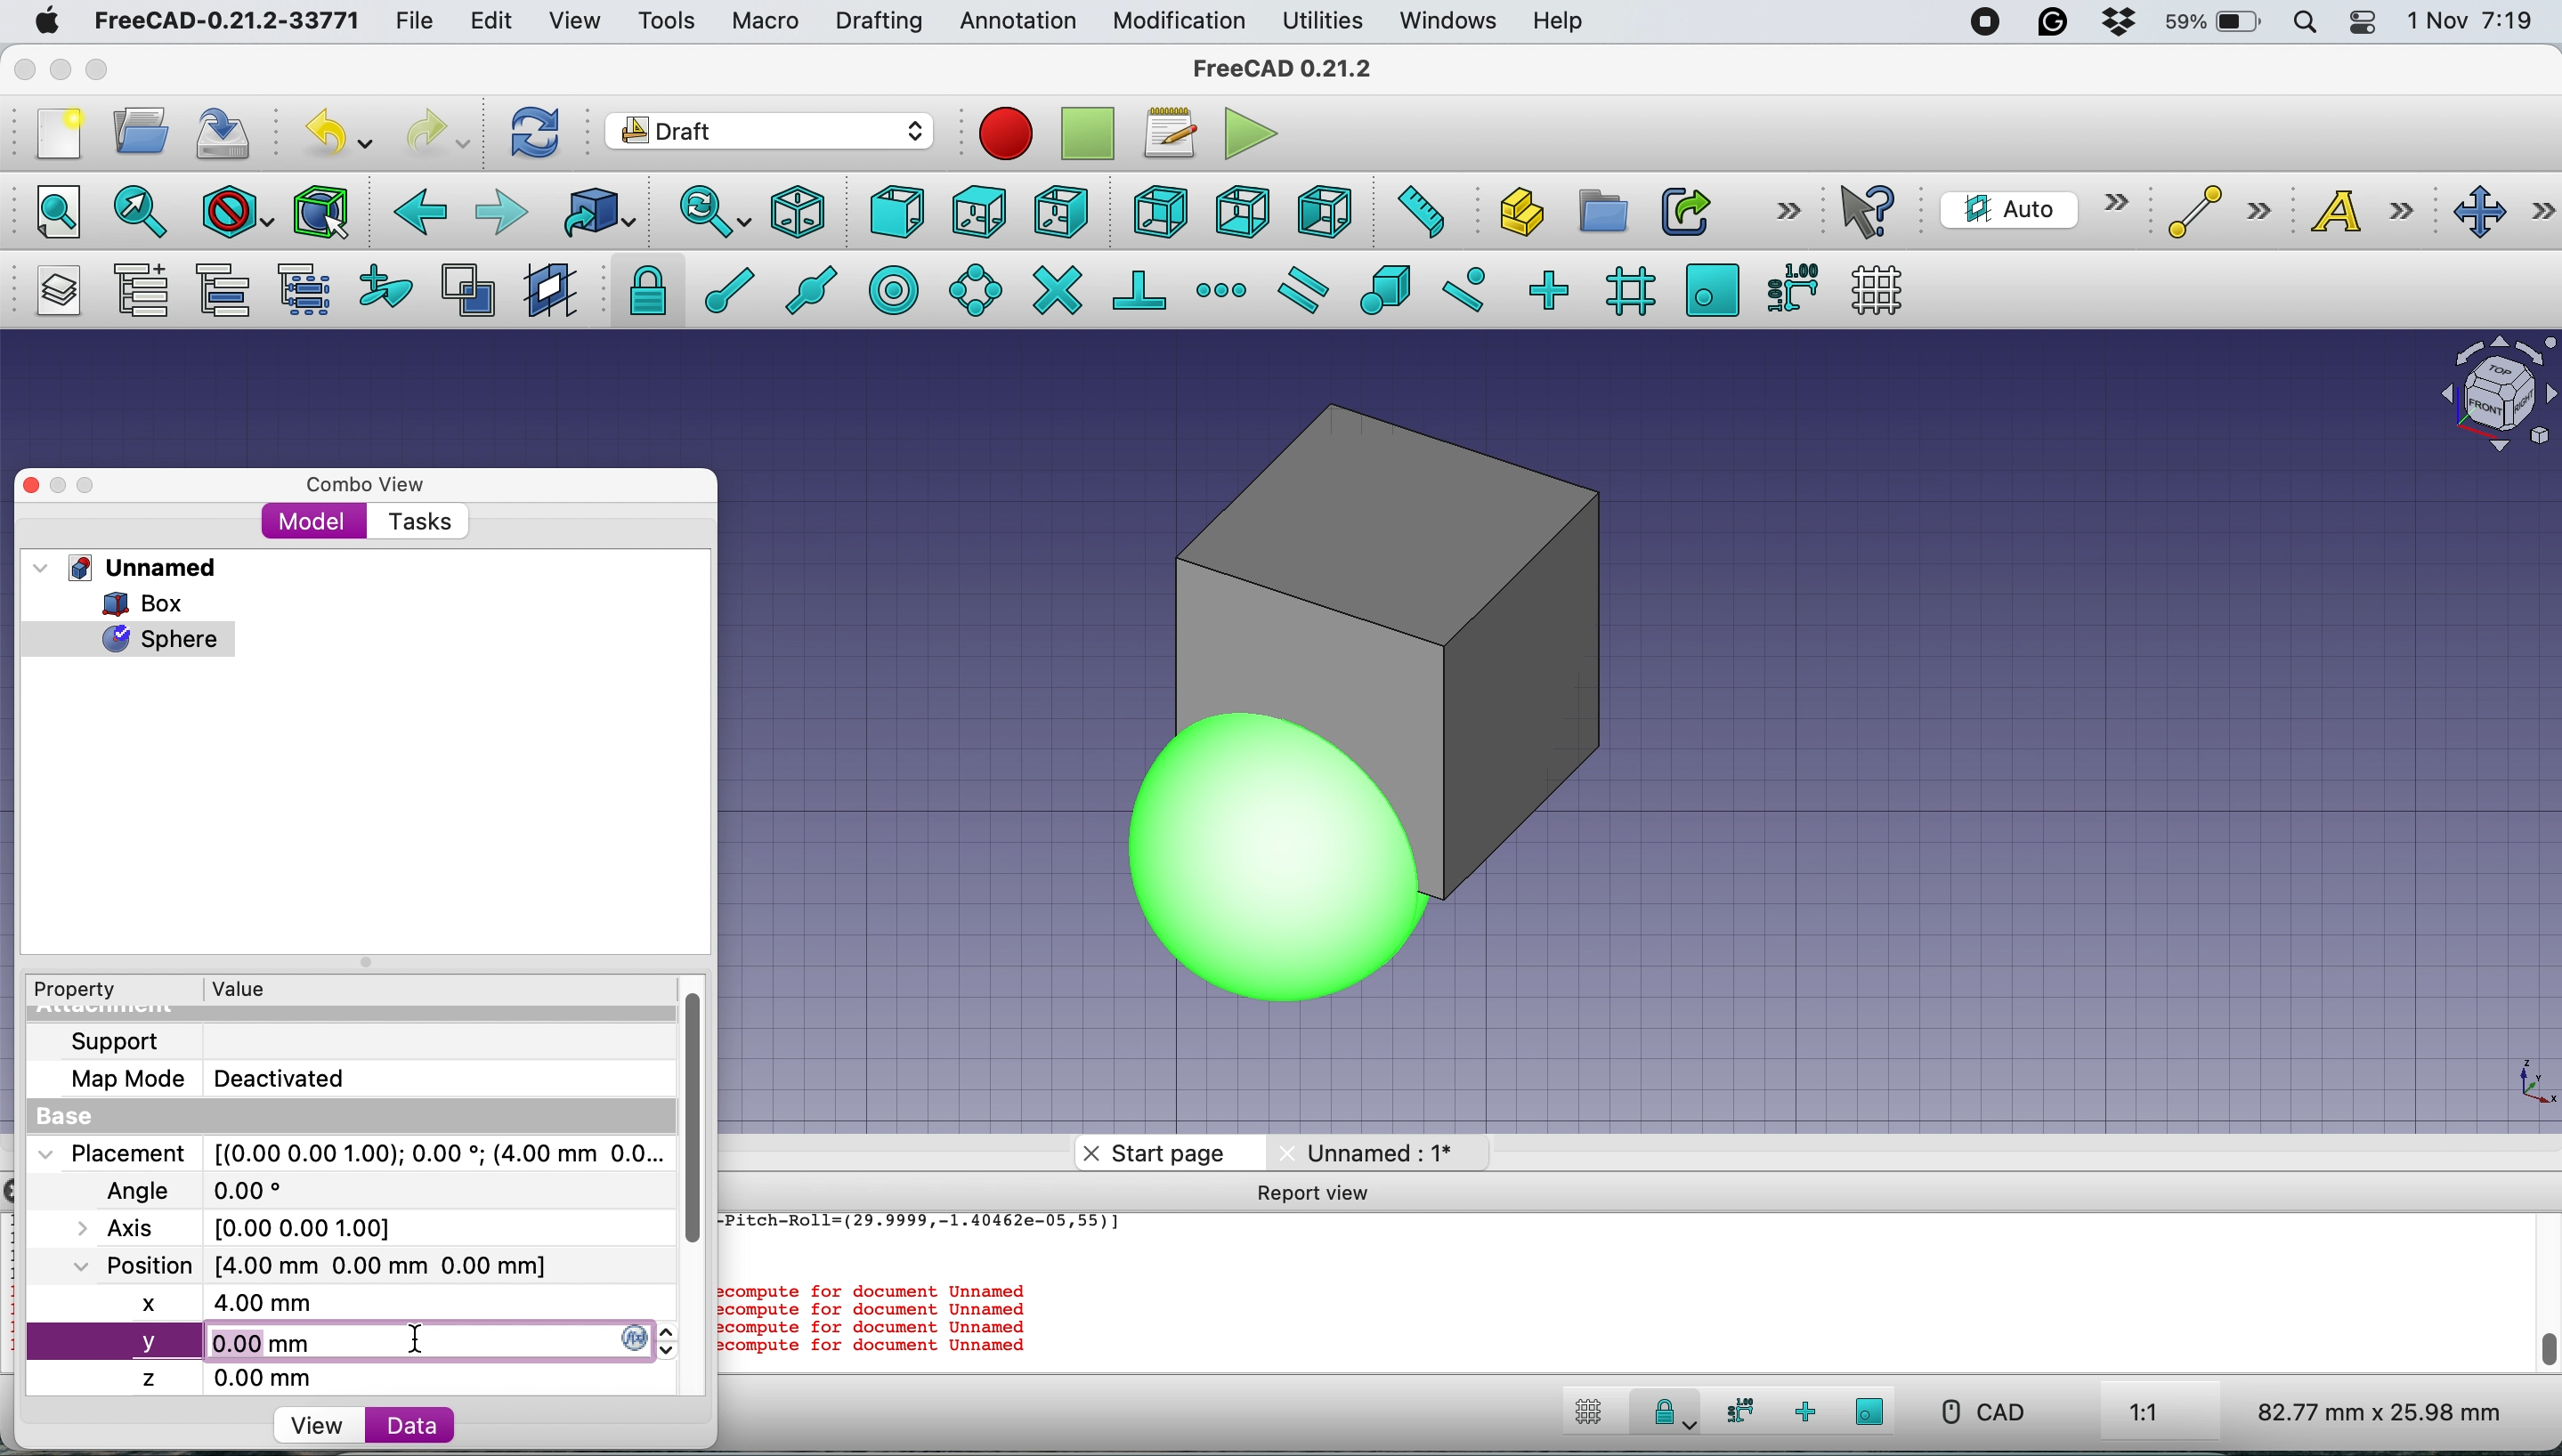 This screenshot has width=2562, height=1456. Describe the element at coordinates (366, 485) in the screenshot. I see `combo view` at that location.